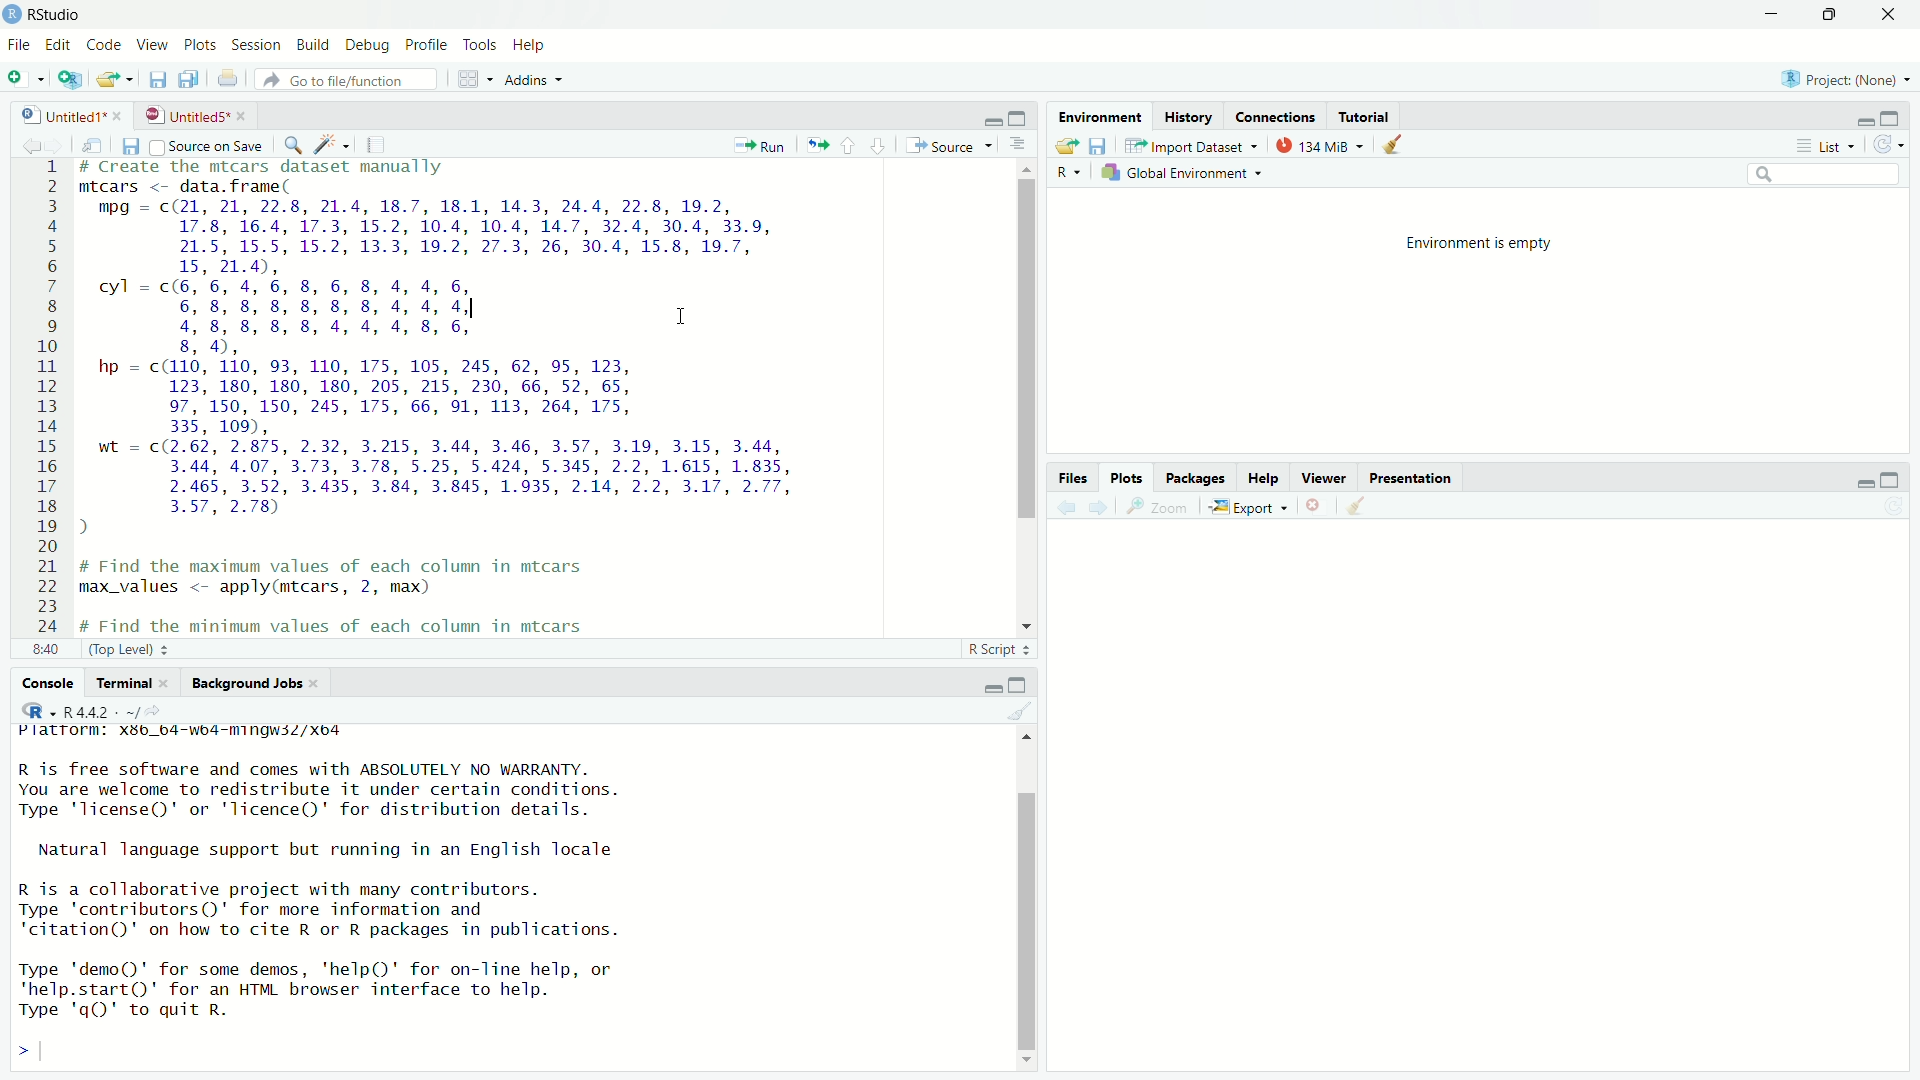  What do you see at coordinates (536, 43) in the screenshot?
I see `Help` at bounding box center [536, 43].